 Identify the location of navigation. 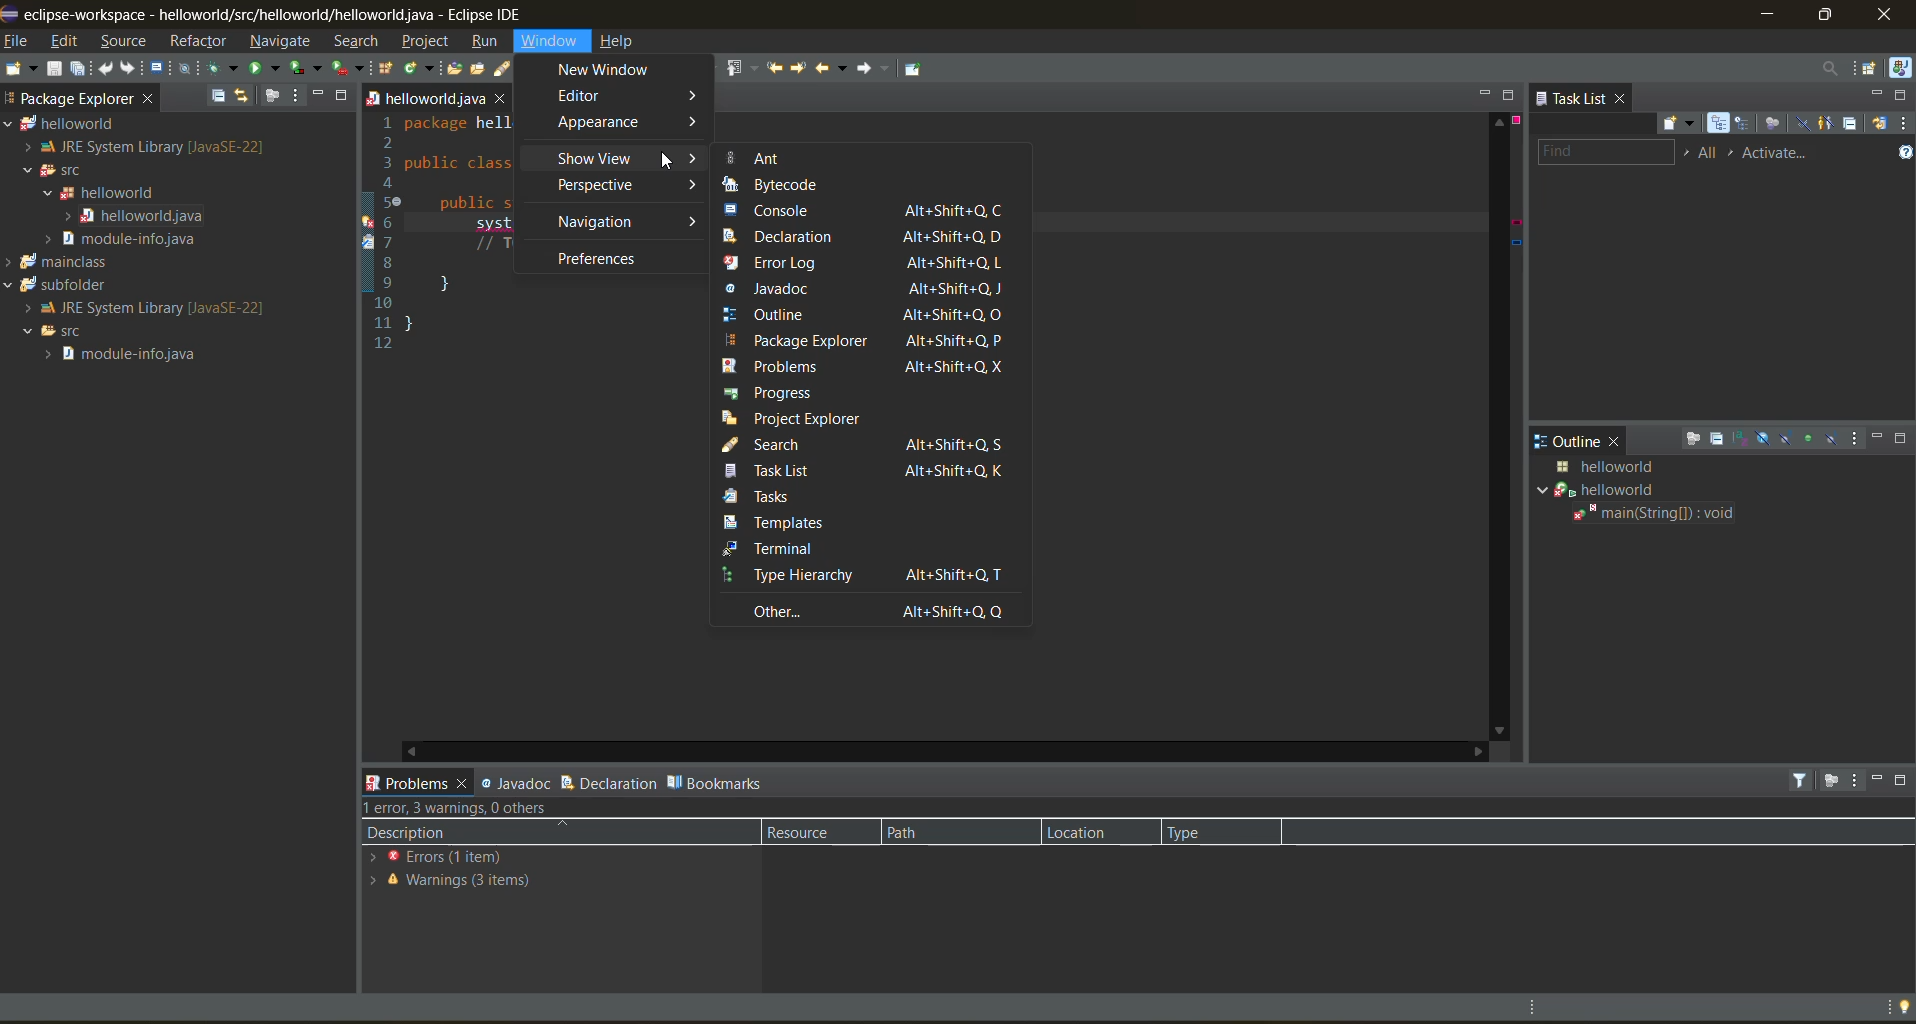
(626, 223).